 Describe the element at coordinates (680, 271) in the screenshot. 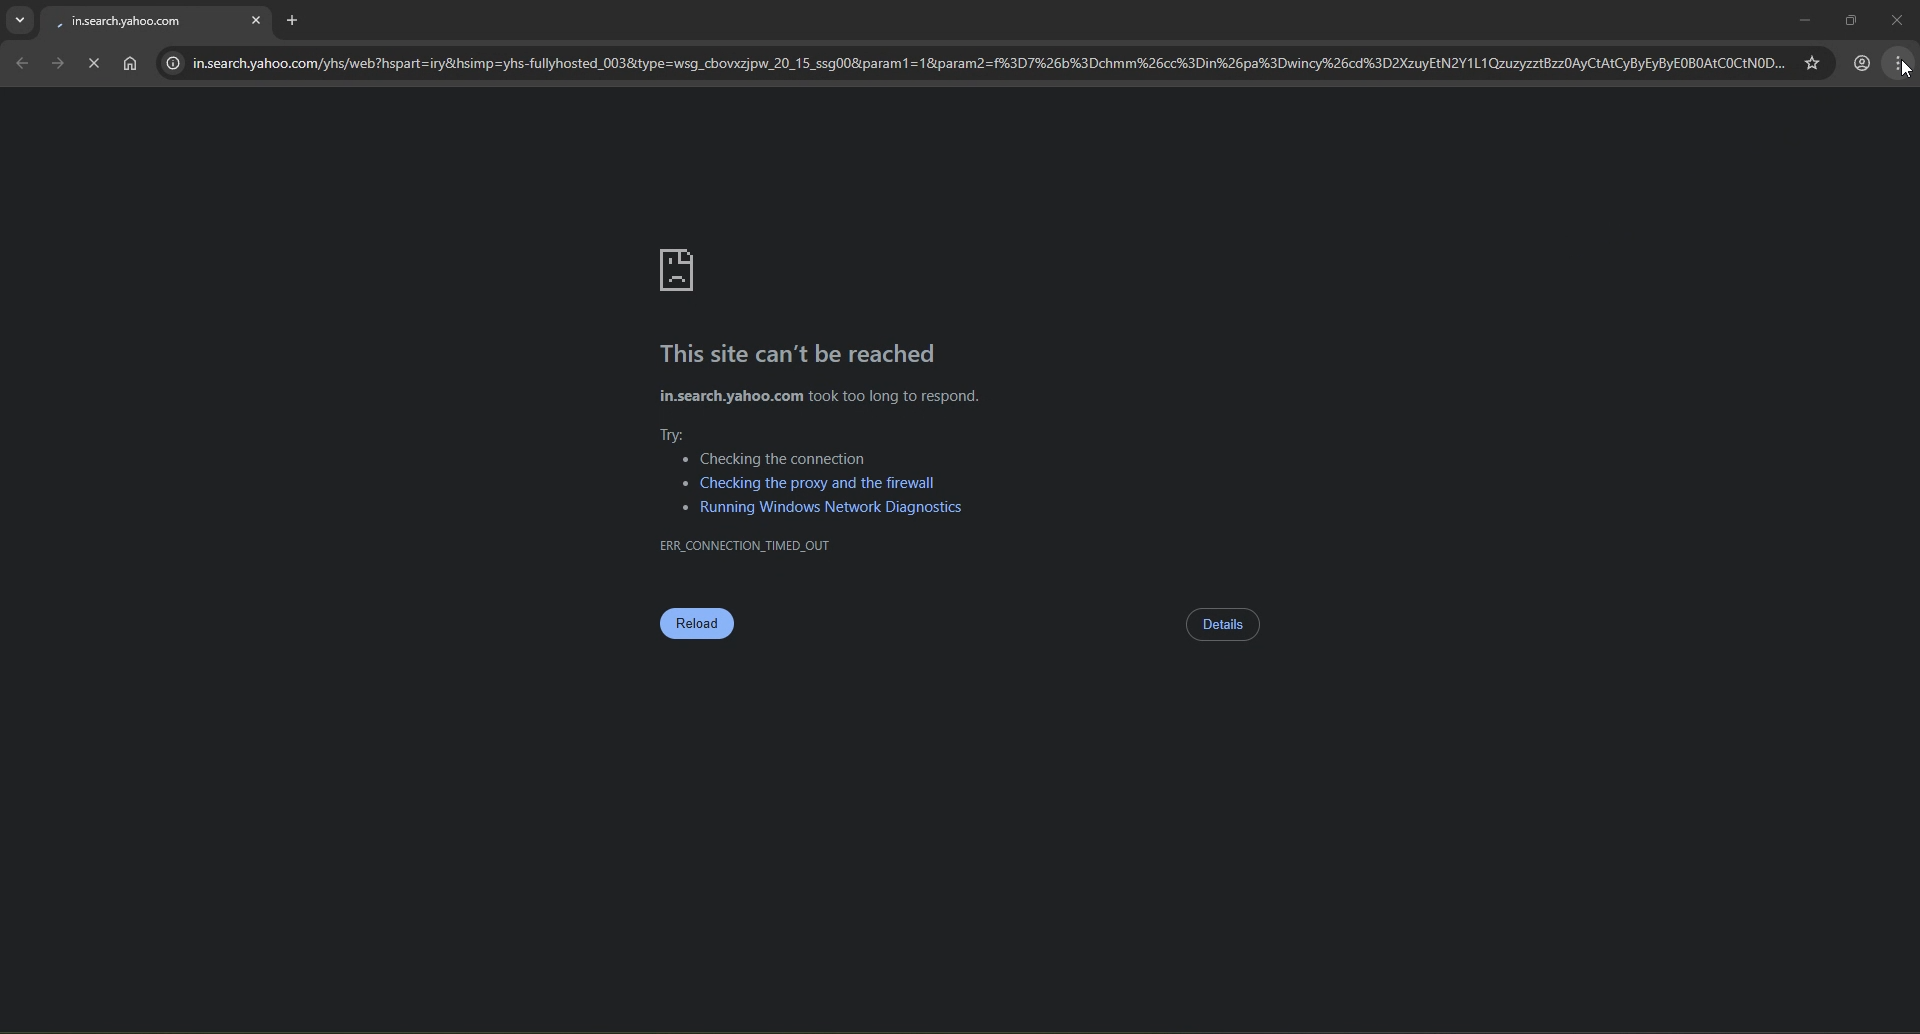

I see `logo` at that location.